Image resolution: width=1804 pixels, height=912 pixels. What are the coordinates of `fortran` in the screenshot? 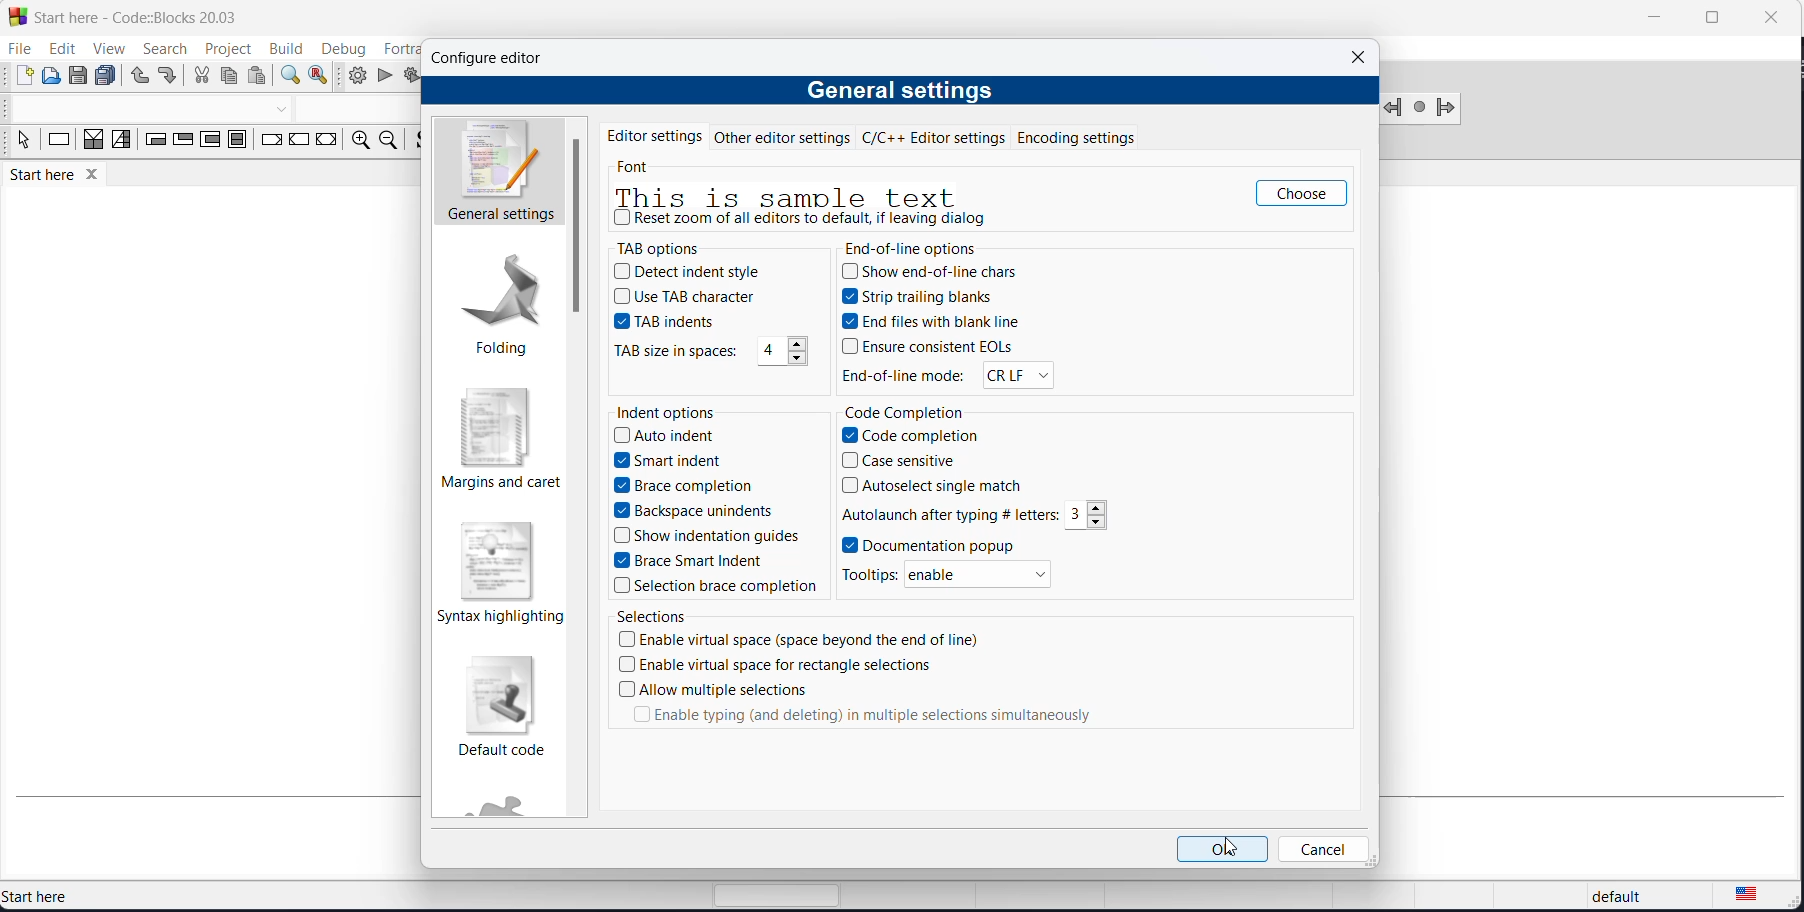 It's located at (510, 809).